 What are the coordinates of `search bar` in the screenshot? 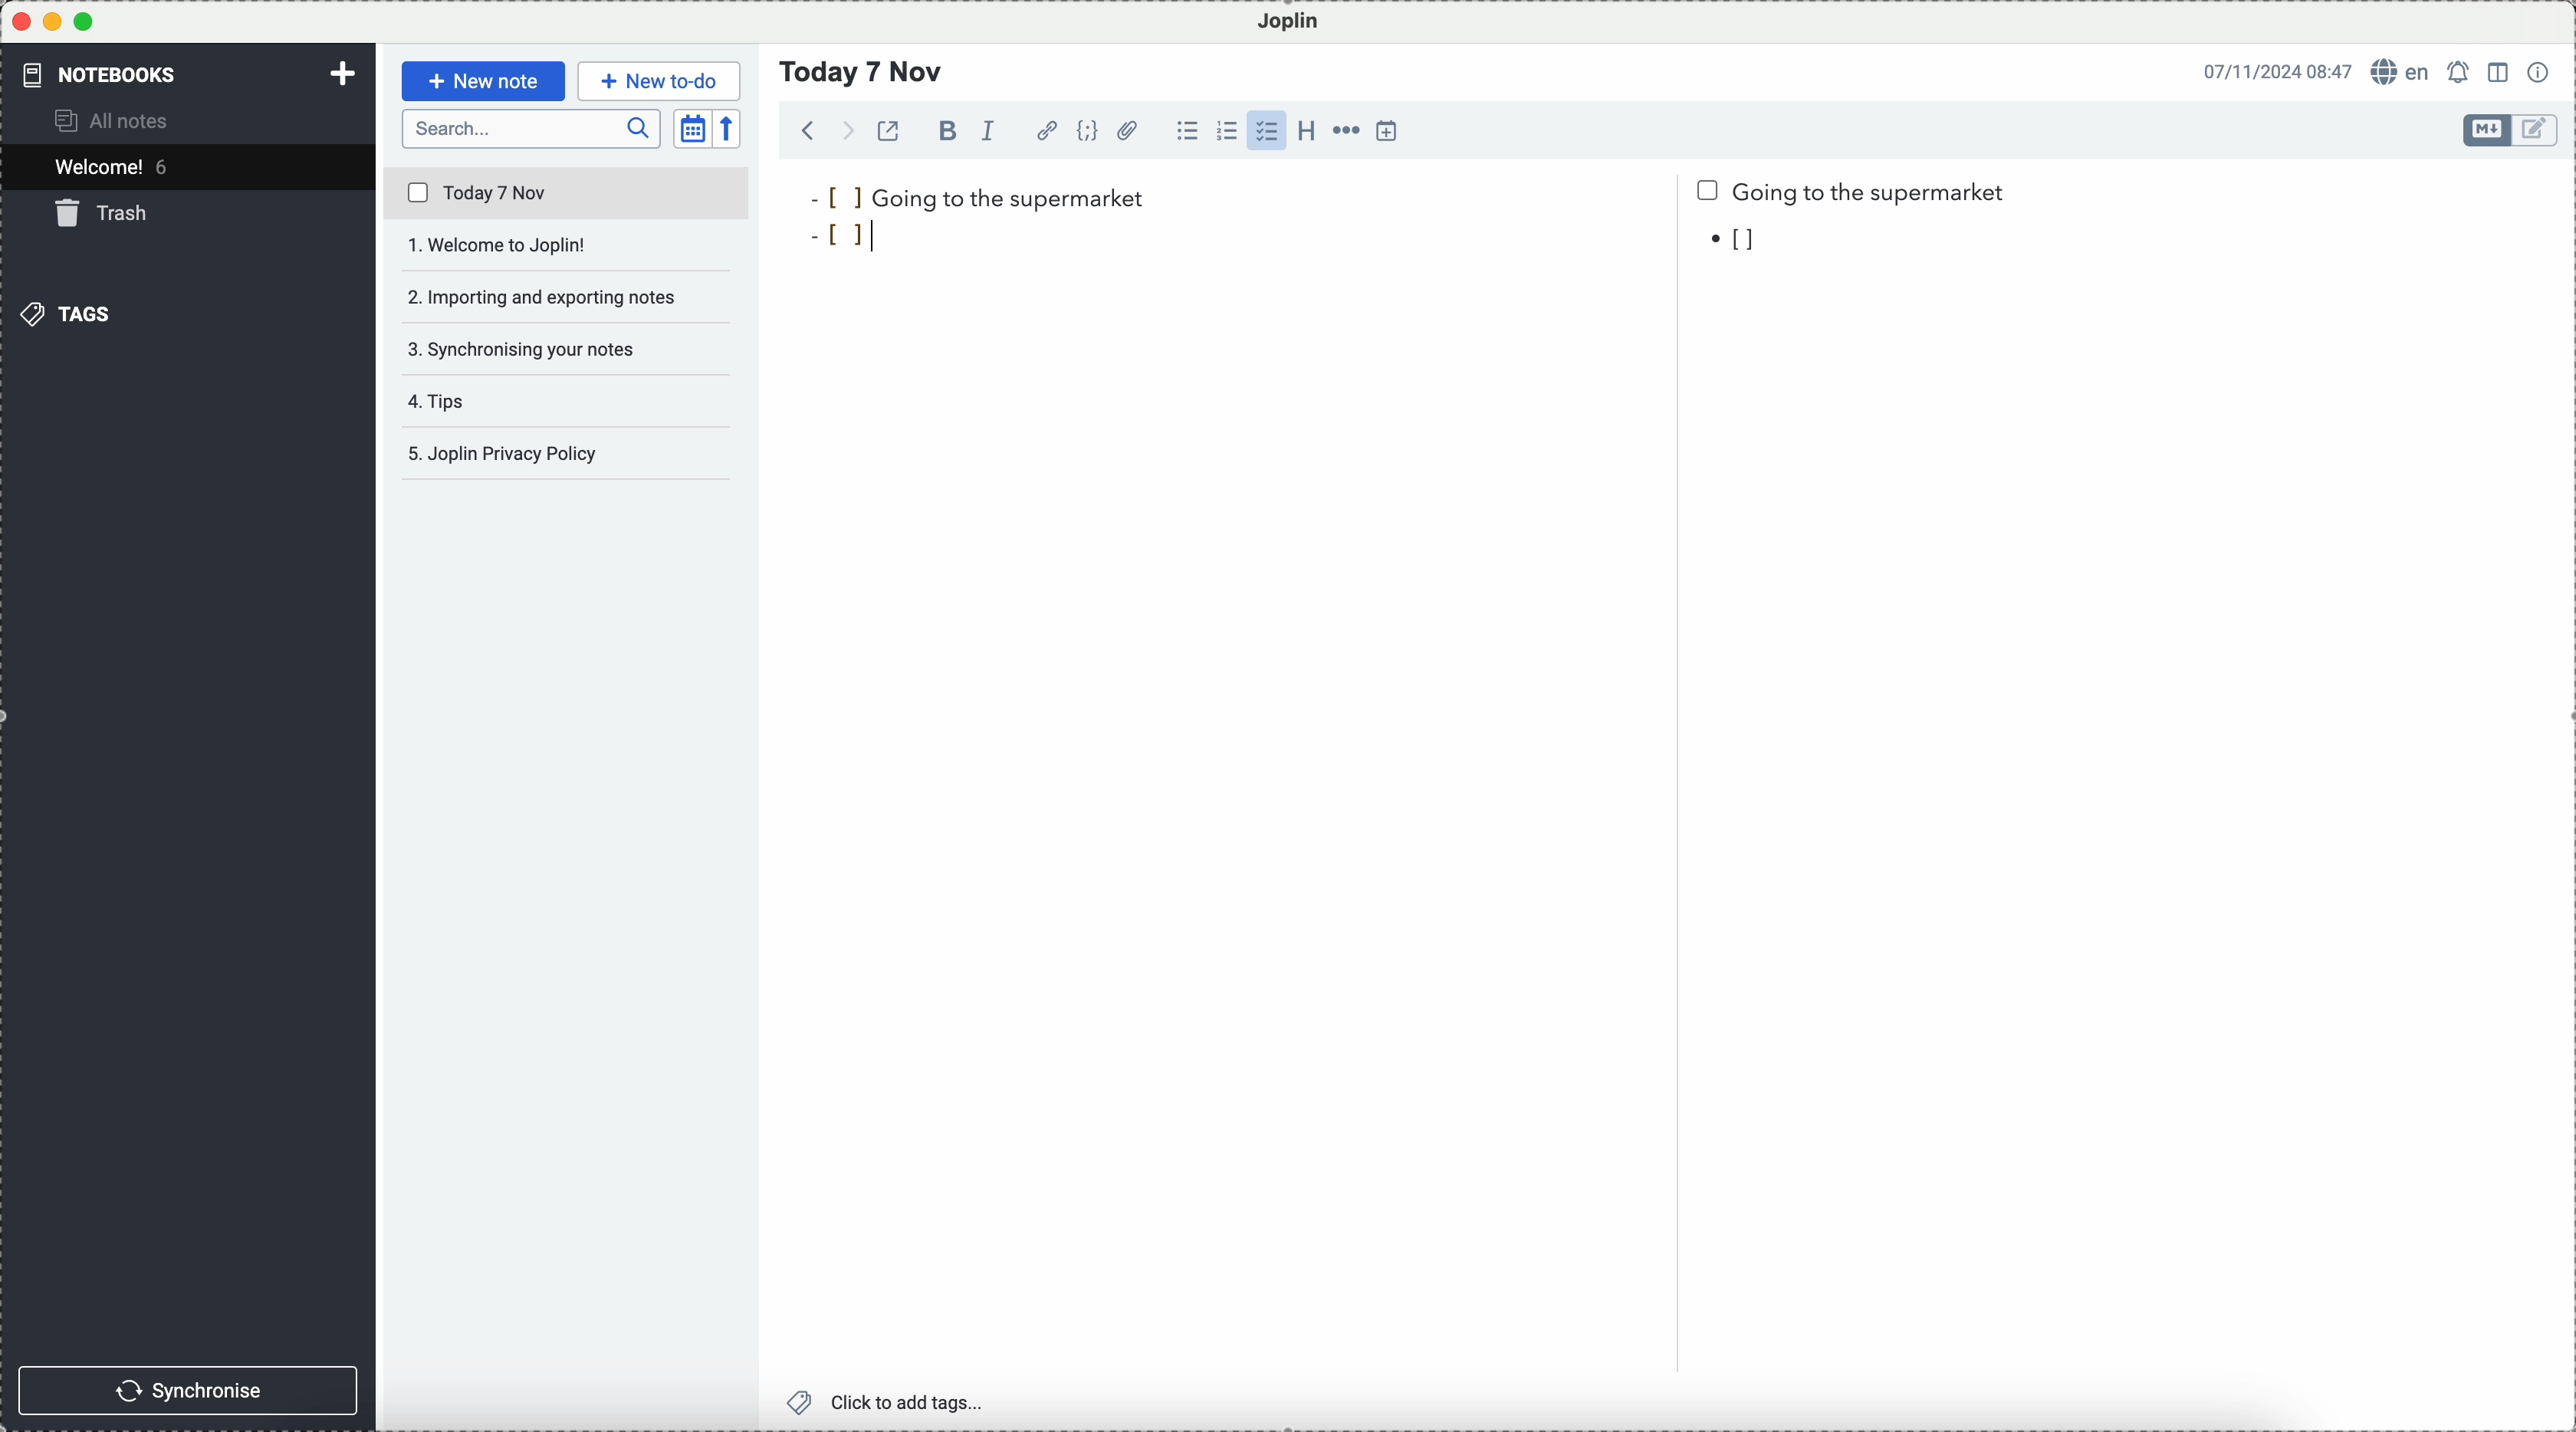 It's located at (532, 129).